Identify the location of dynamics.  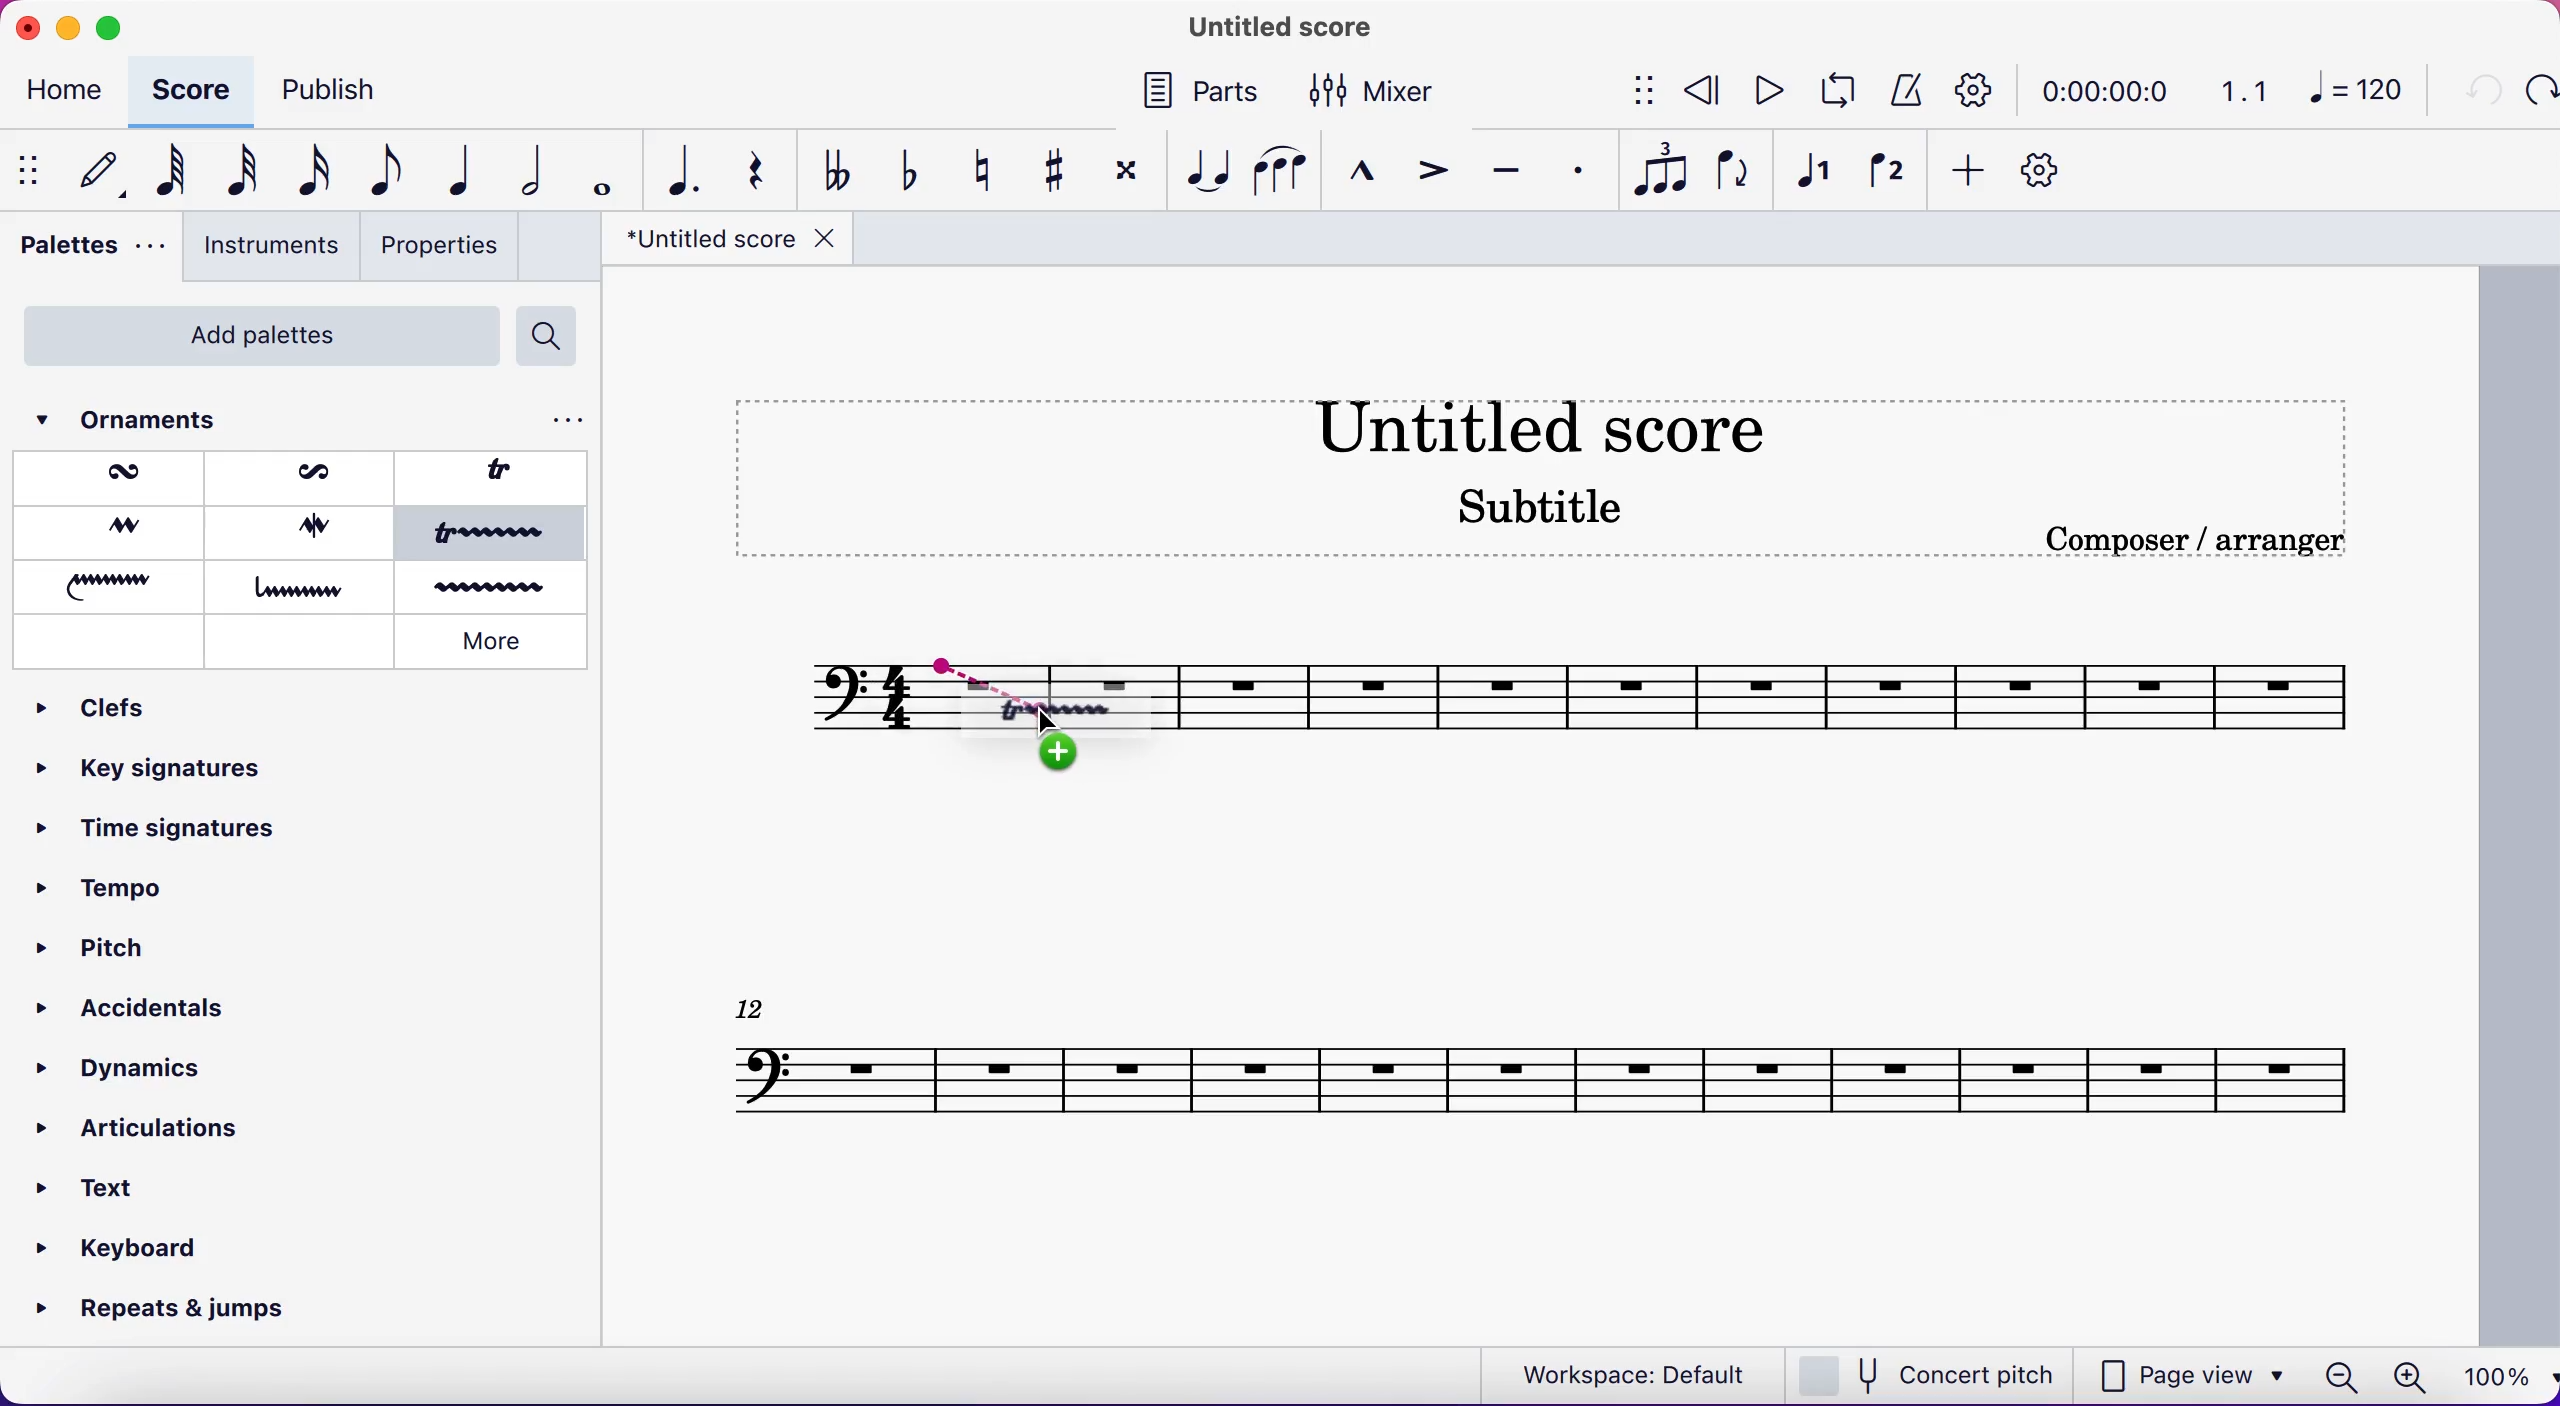
(126, 1069).